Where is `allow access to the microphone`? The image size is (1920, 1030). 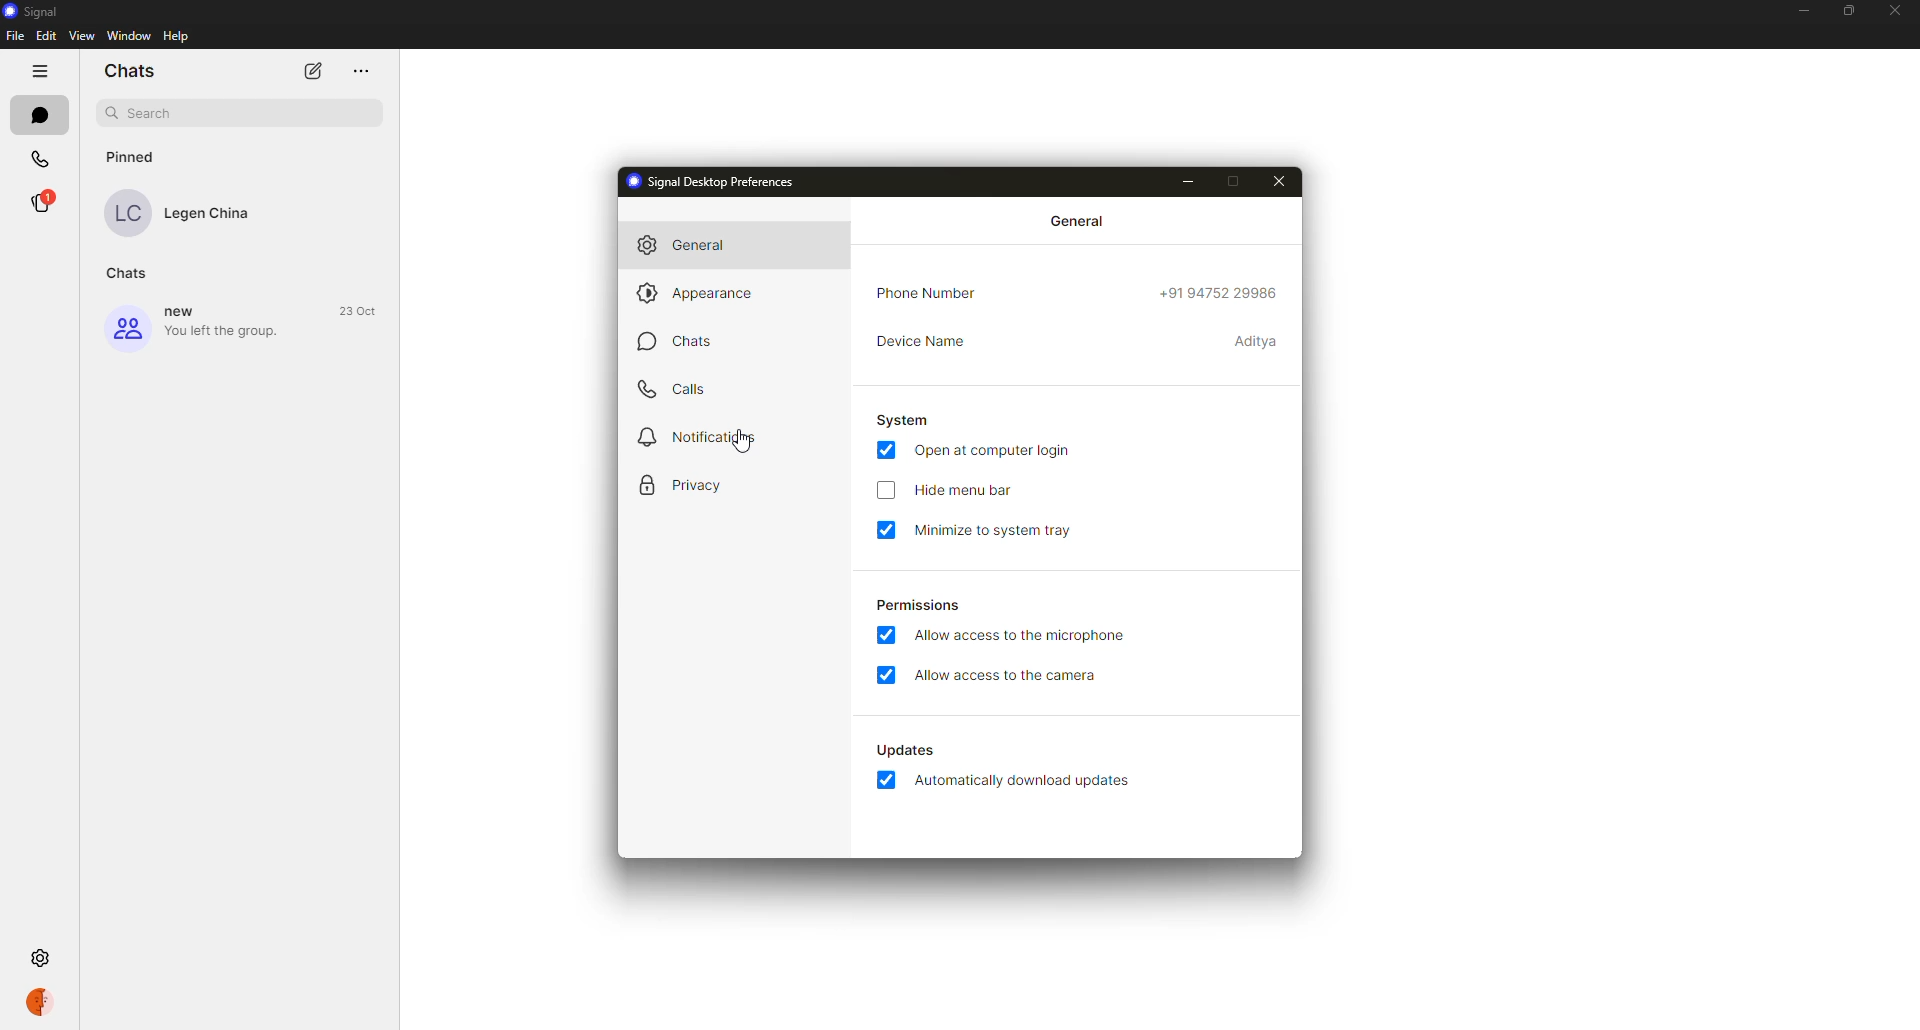
allow access to the microphone is located at coordinates (1023, 636).